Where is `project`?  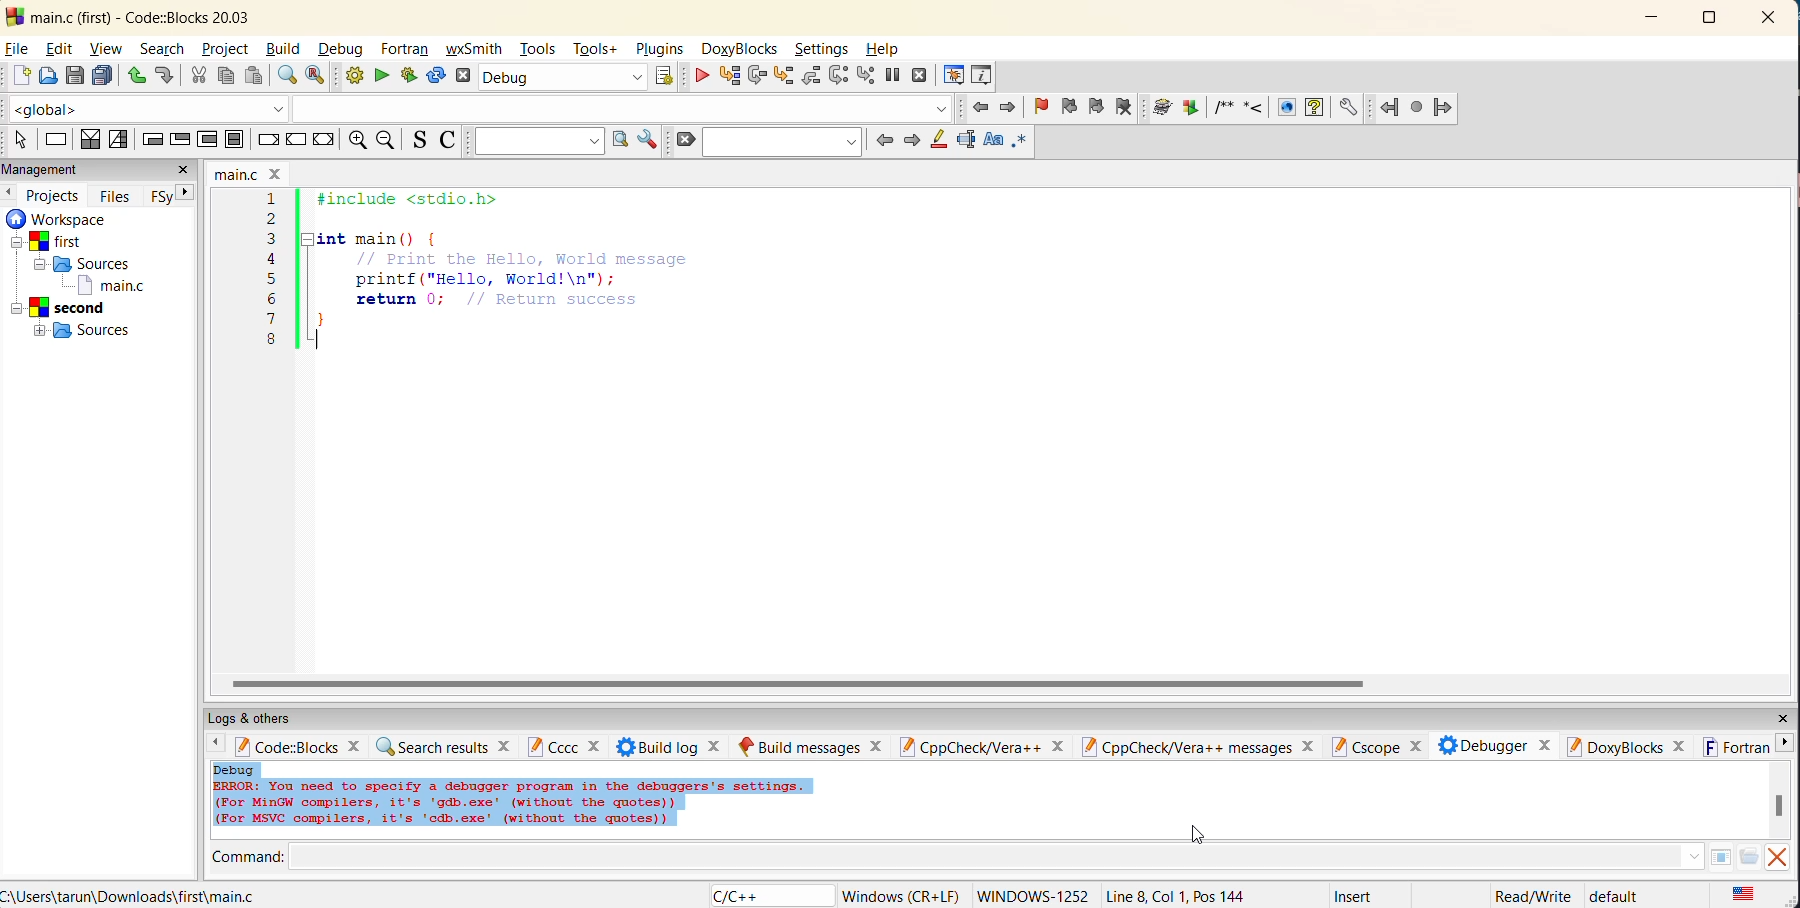
project is located at coordinates (226, 51).